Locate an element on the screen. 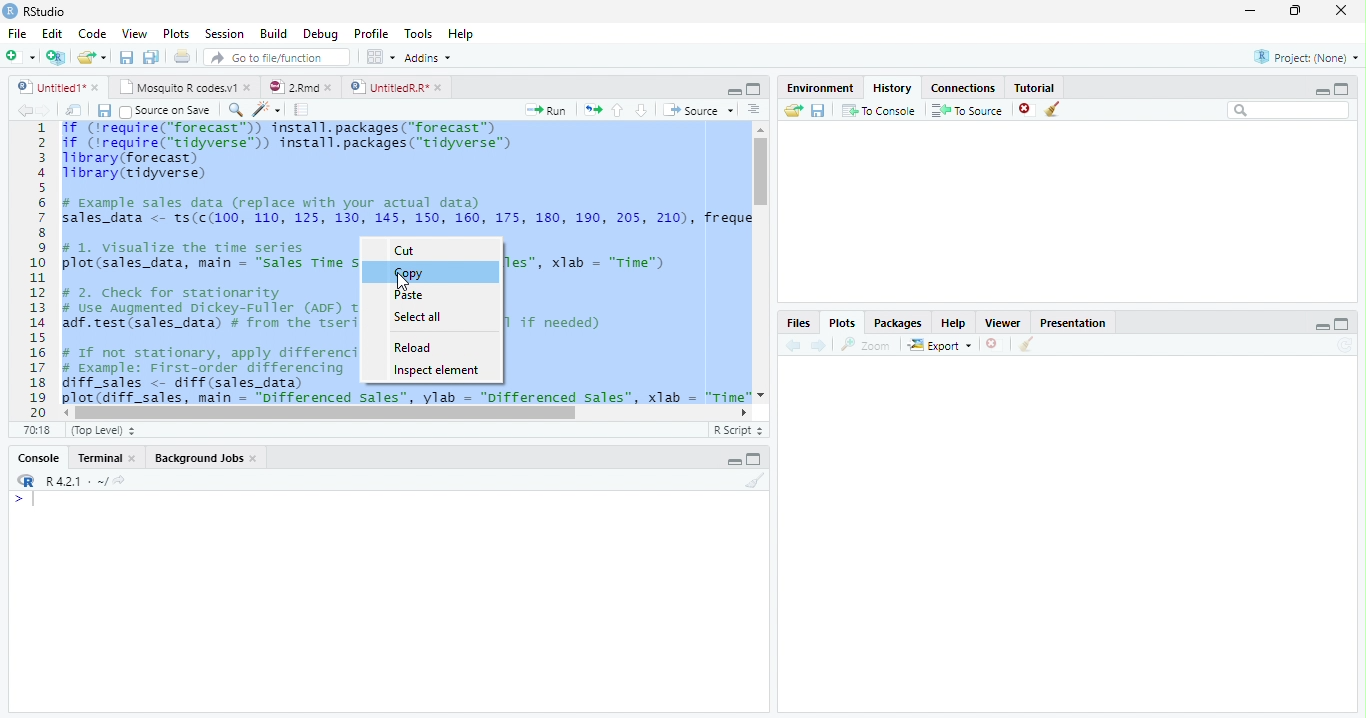 The image size is (1366, 718). Save is located at coordinates (102, 110).